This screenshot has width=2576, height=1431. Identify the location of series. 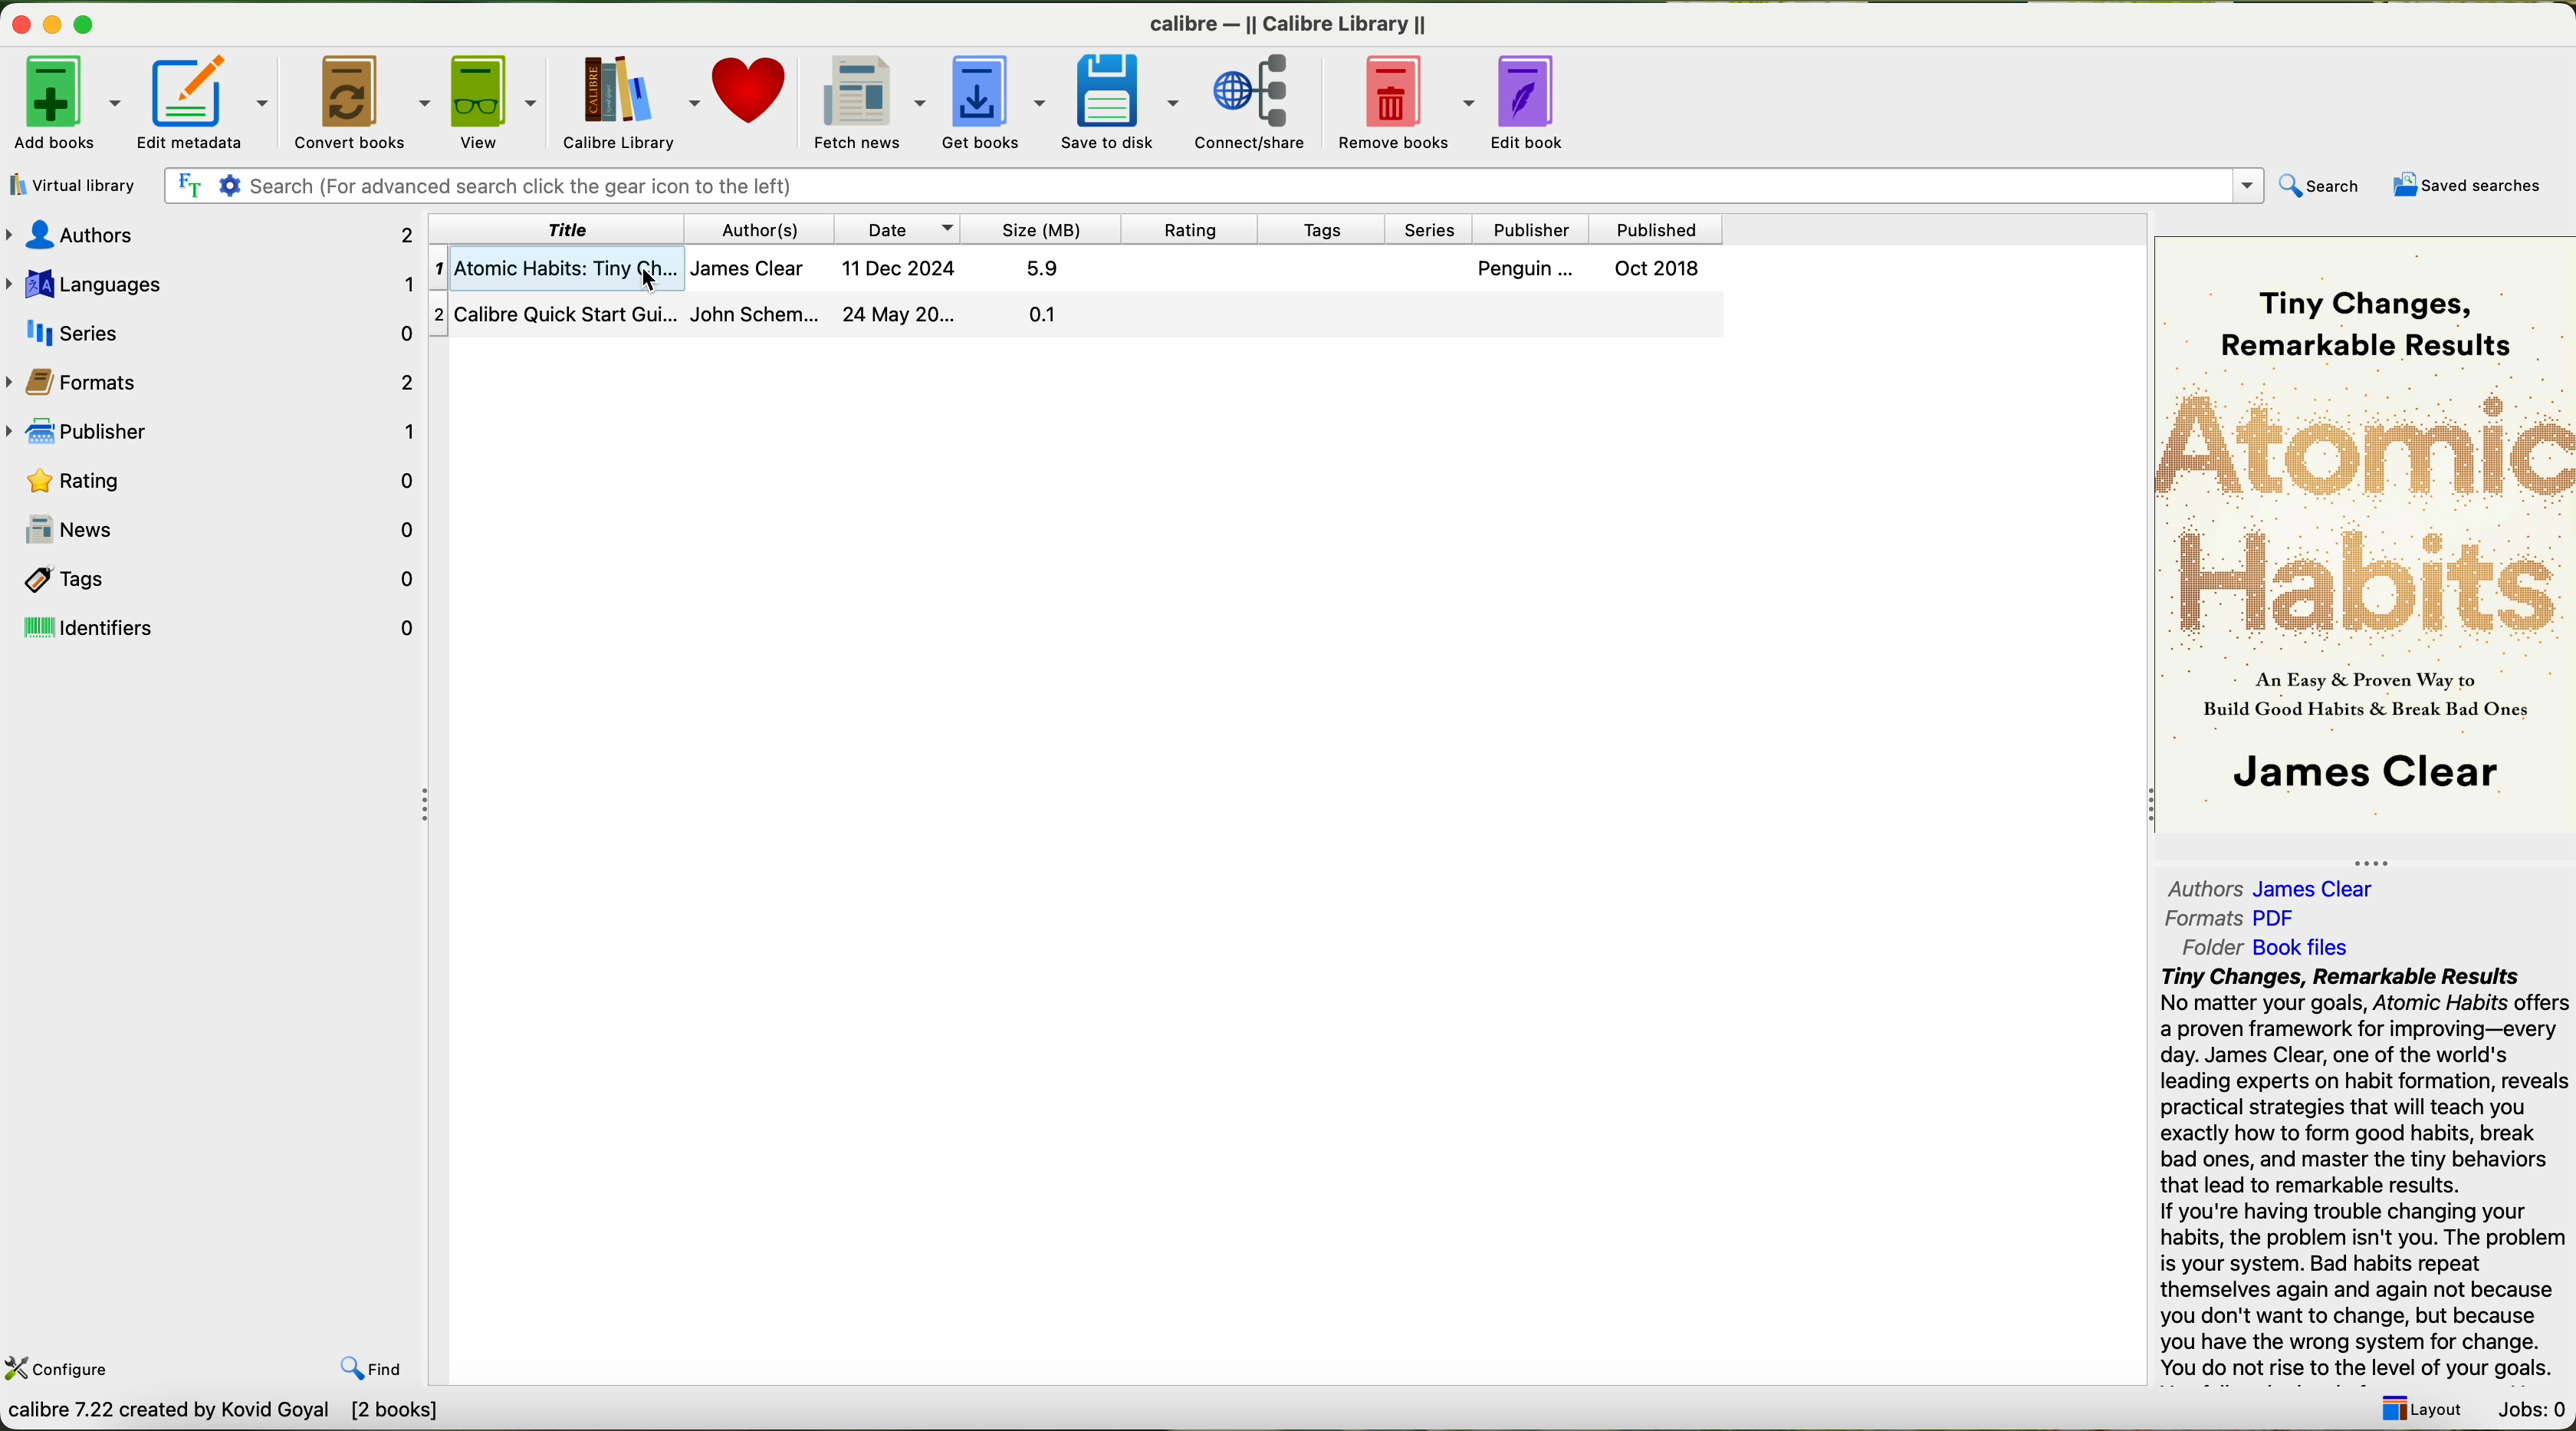
(1430, 229).